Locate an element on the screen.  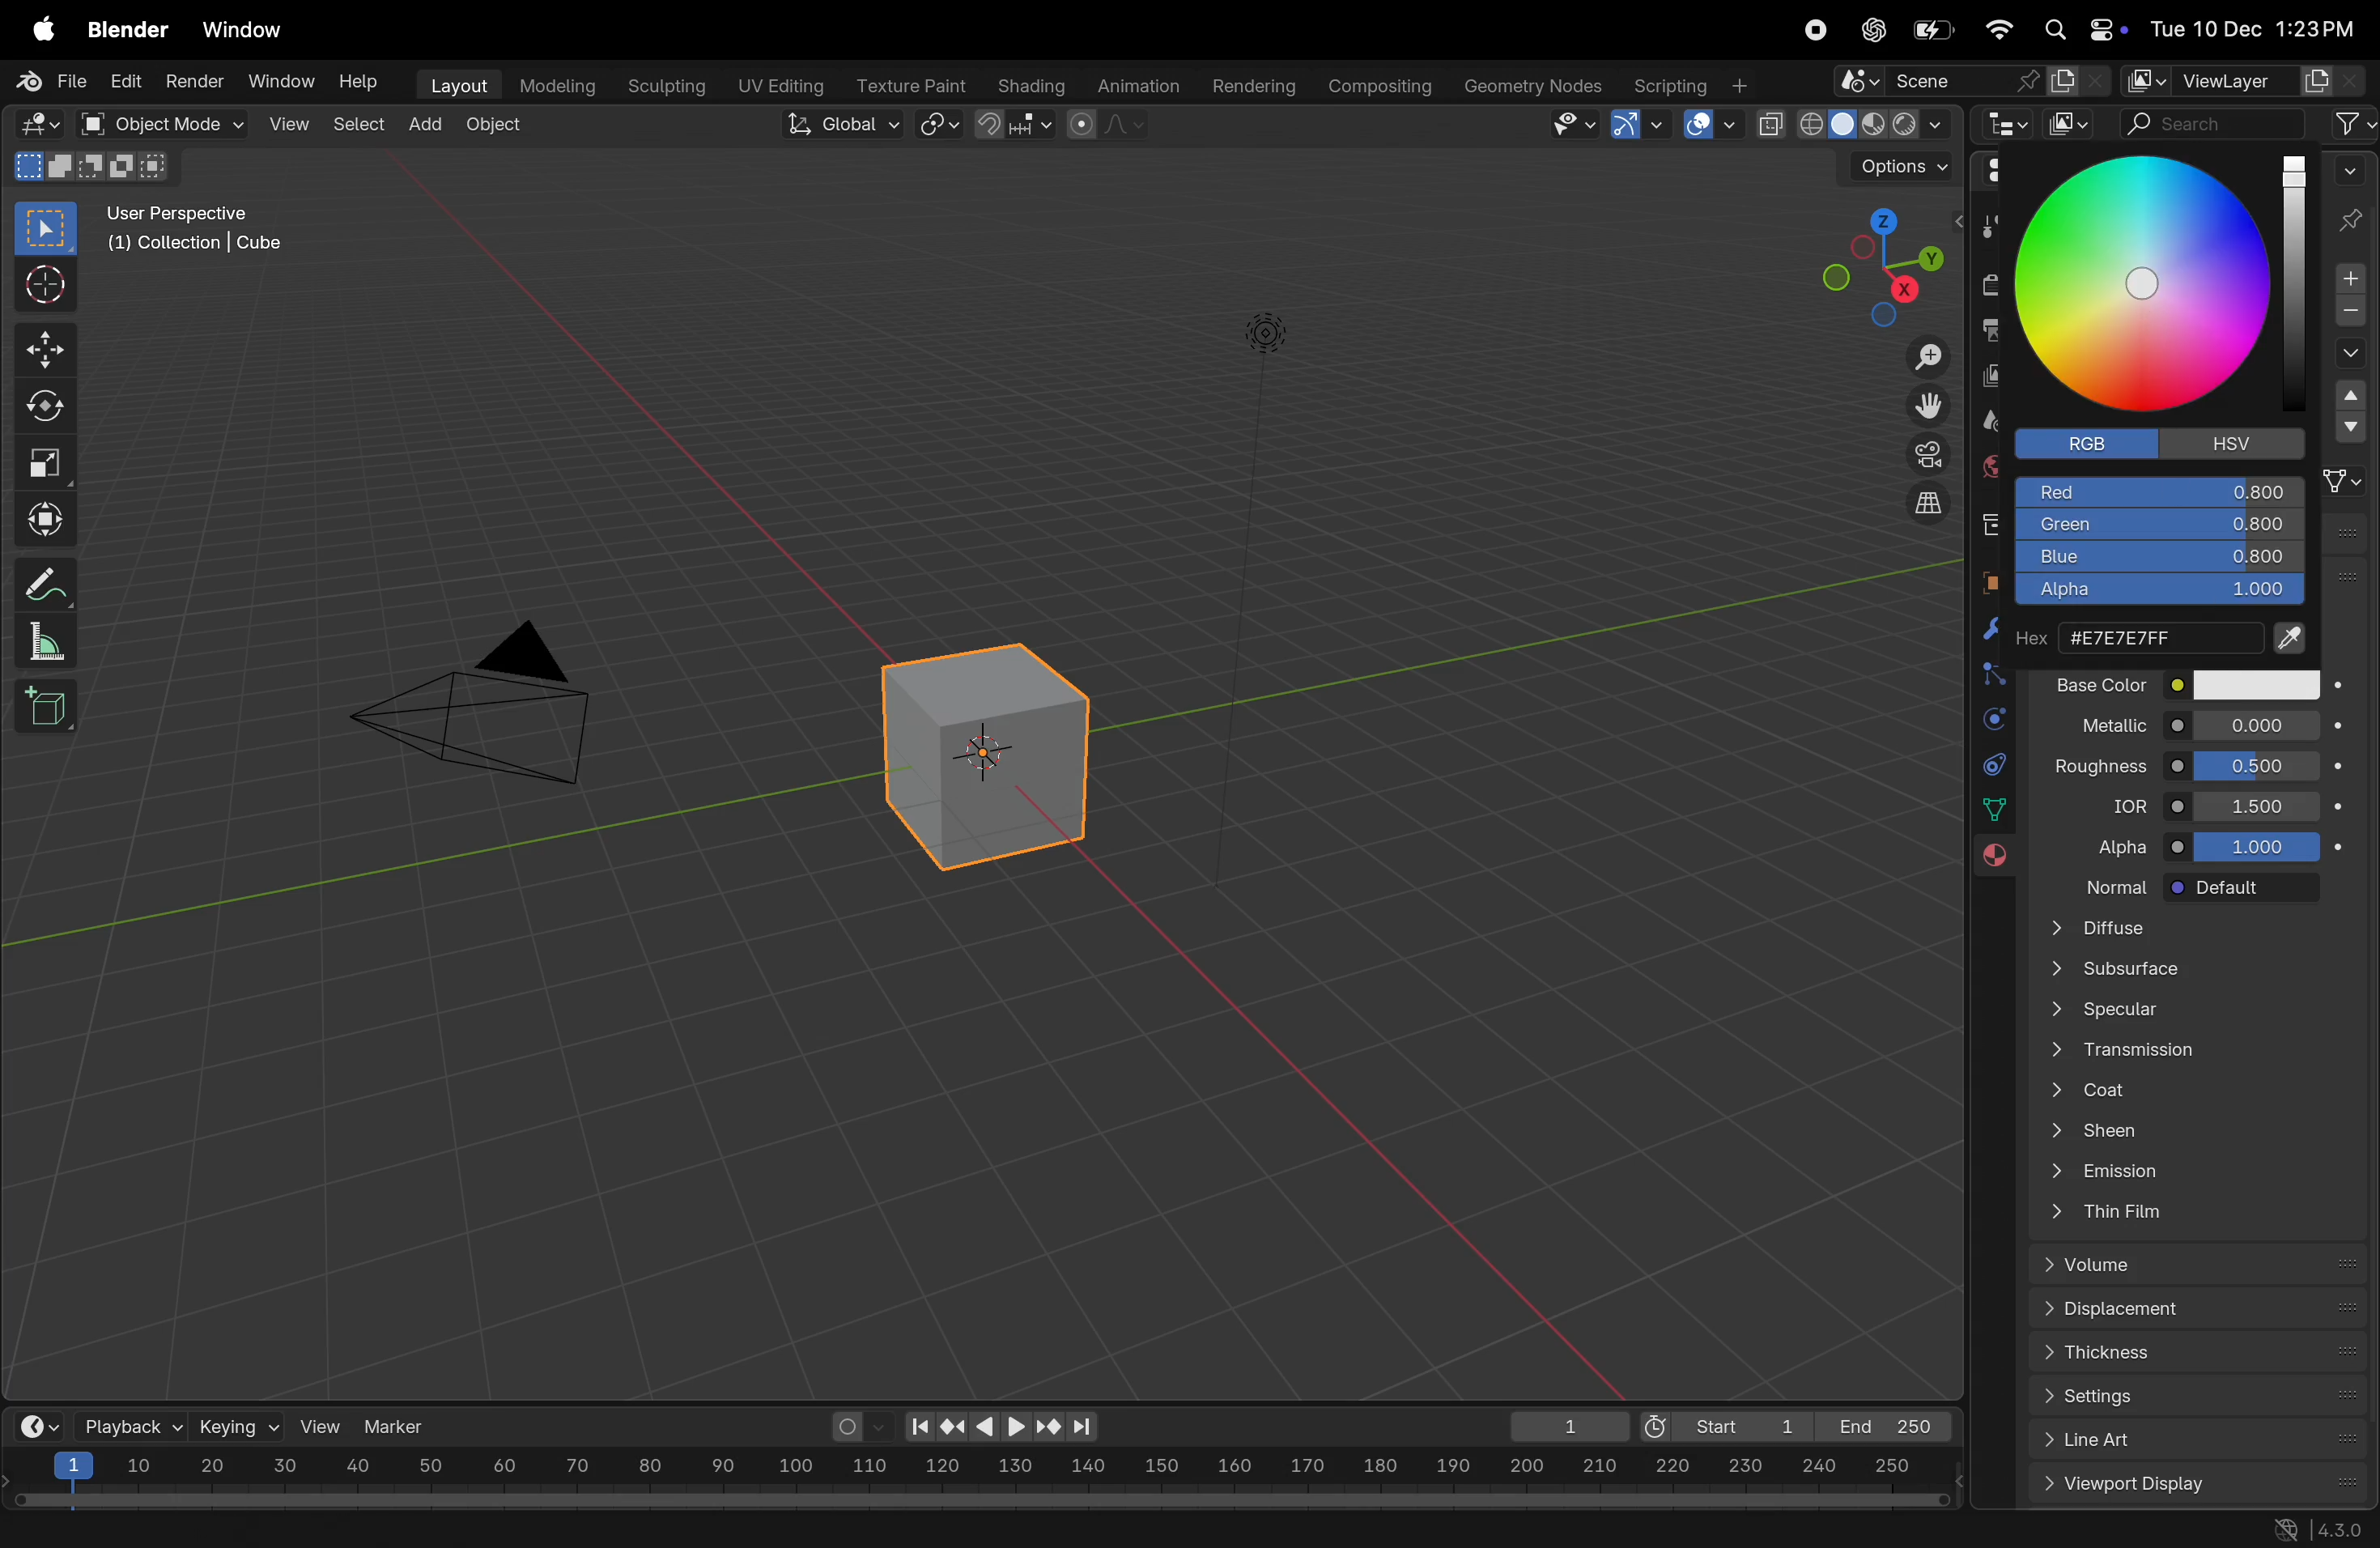
1 is located at coordinates (1561, 1426).